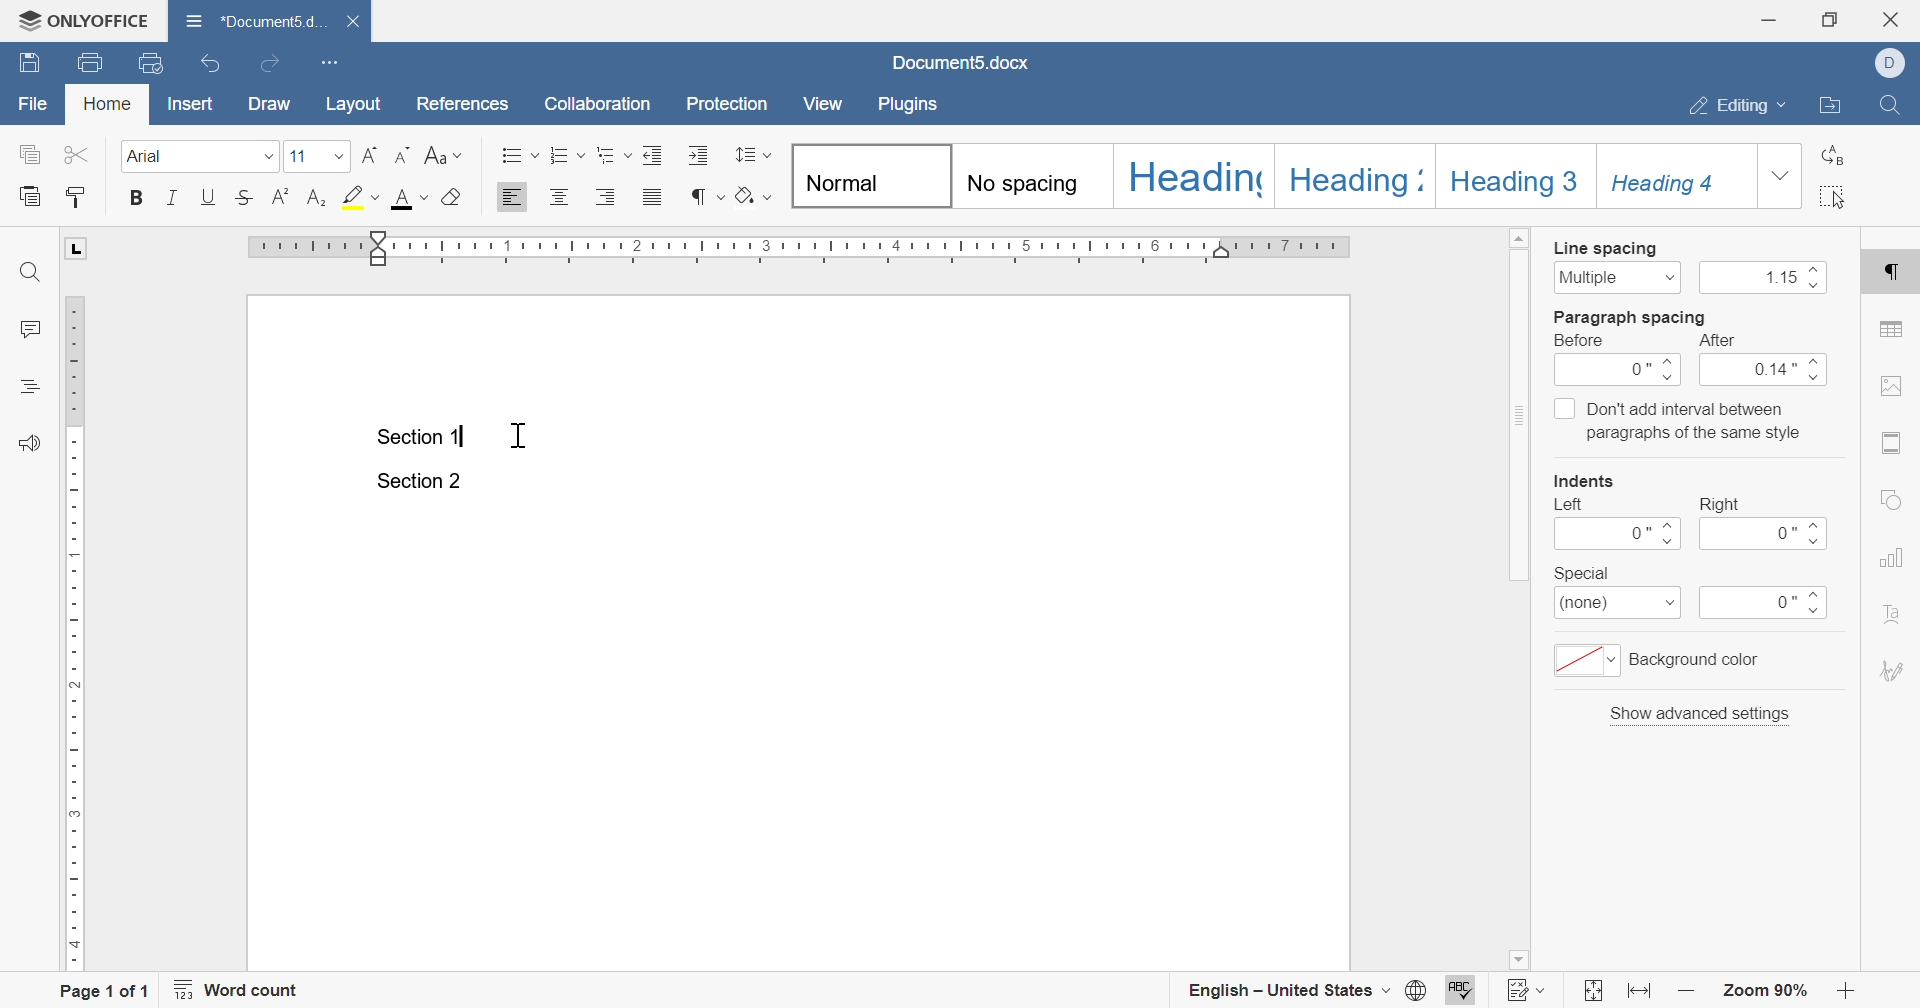 This screenshot has width=1920, height=1008. I want to click on line spacing, so click(1606, 249).